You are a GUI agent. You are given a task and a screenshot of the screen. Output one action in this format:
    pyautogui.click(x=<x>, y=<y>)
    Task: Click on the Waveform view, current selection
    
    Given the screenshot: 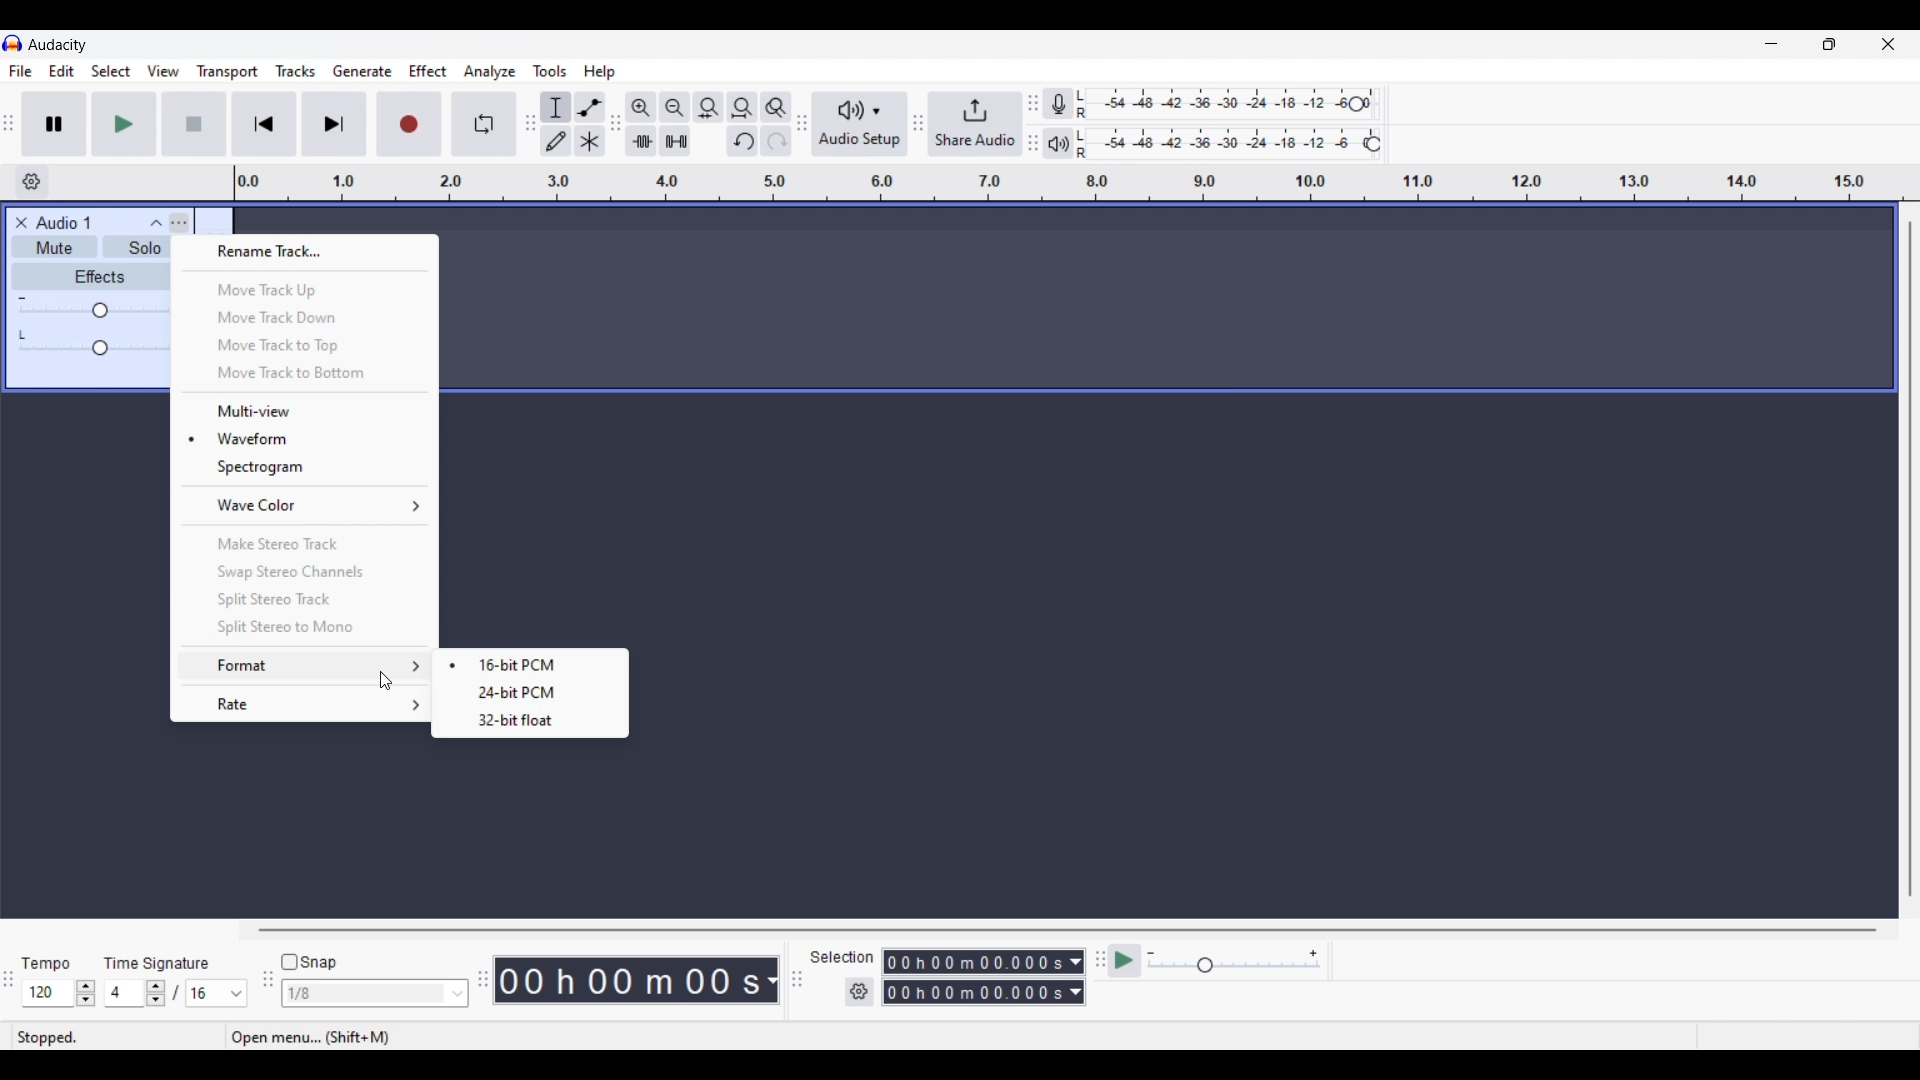 What is the action you would take?
    pyautogui.click(x=305, y=438)
    